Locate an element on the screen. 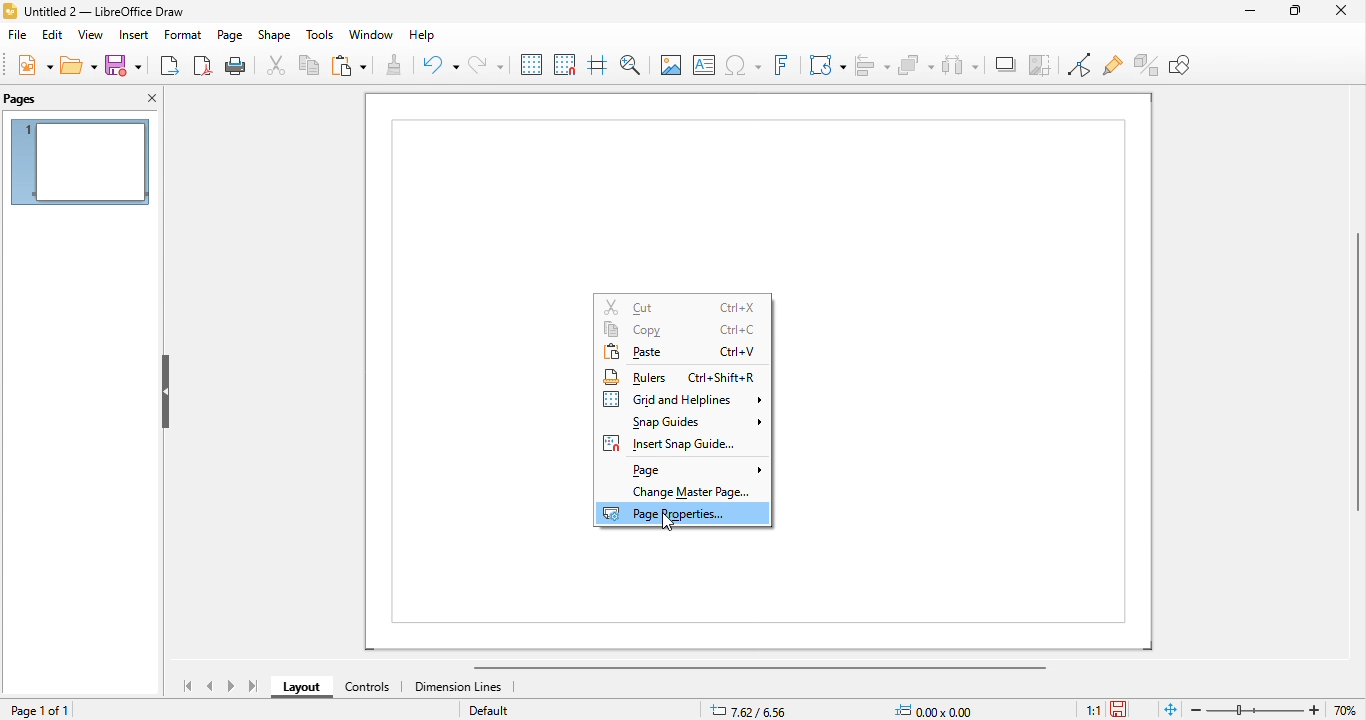  align objects is located at coordinates (872, 64).